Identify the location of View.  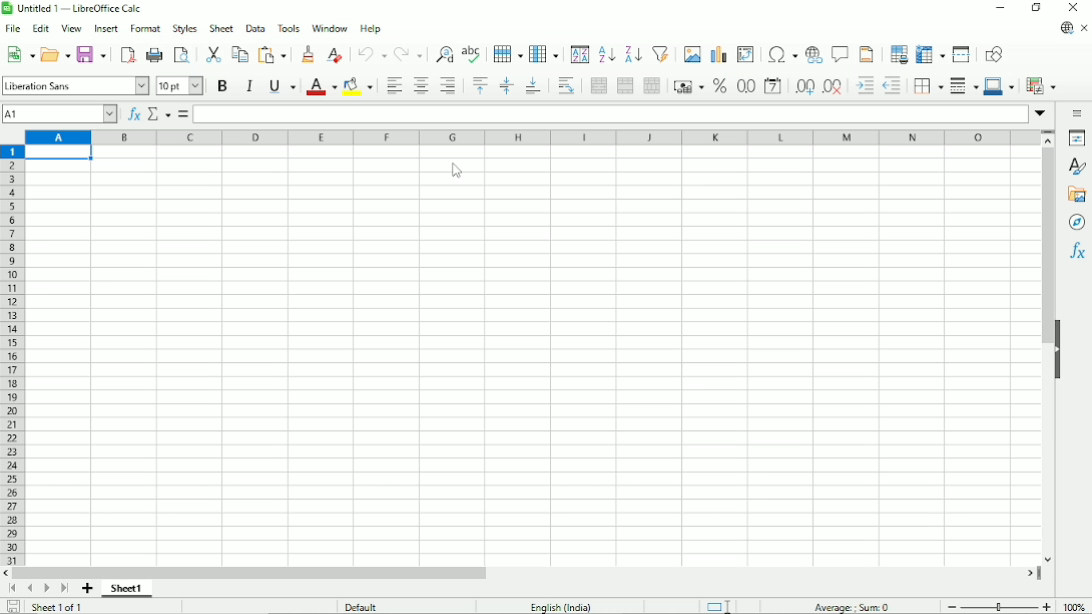
(71, 29).